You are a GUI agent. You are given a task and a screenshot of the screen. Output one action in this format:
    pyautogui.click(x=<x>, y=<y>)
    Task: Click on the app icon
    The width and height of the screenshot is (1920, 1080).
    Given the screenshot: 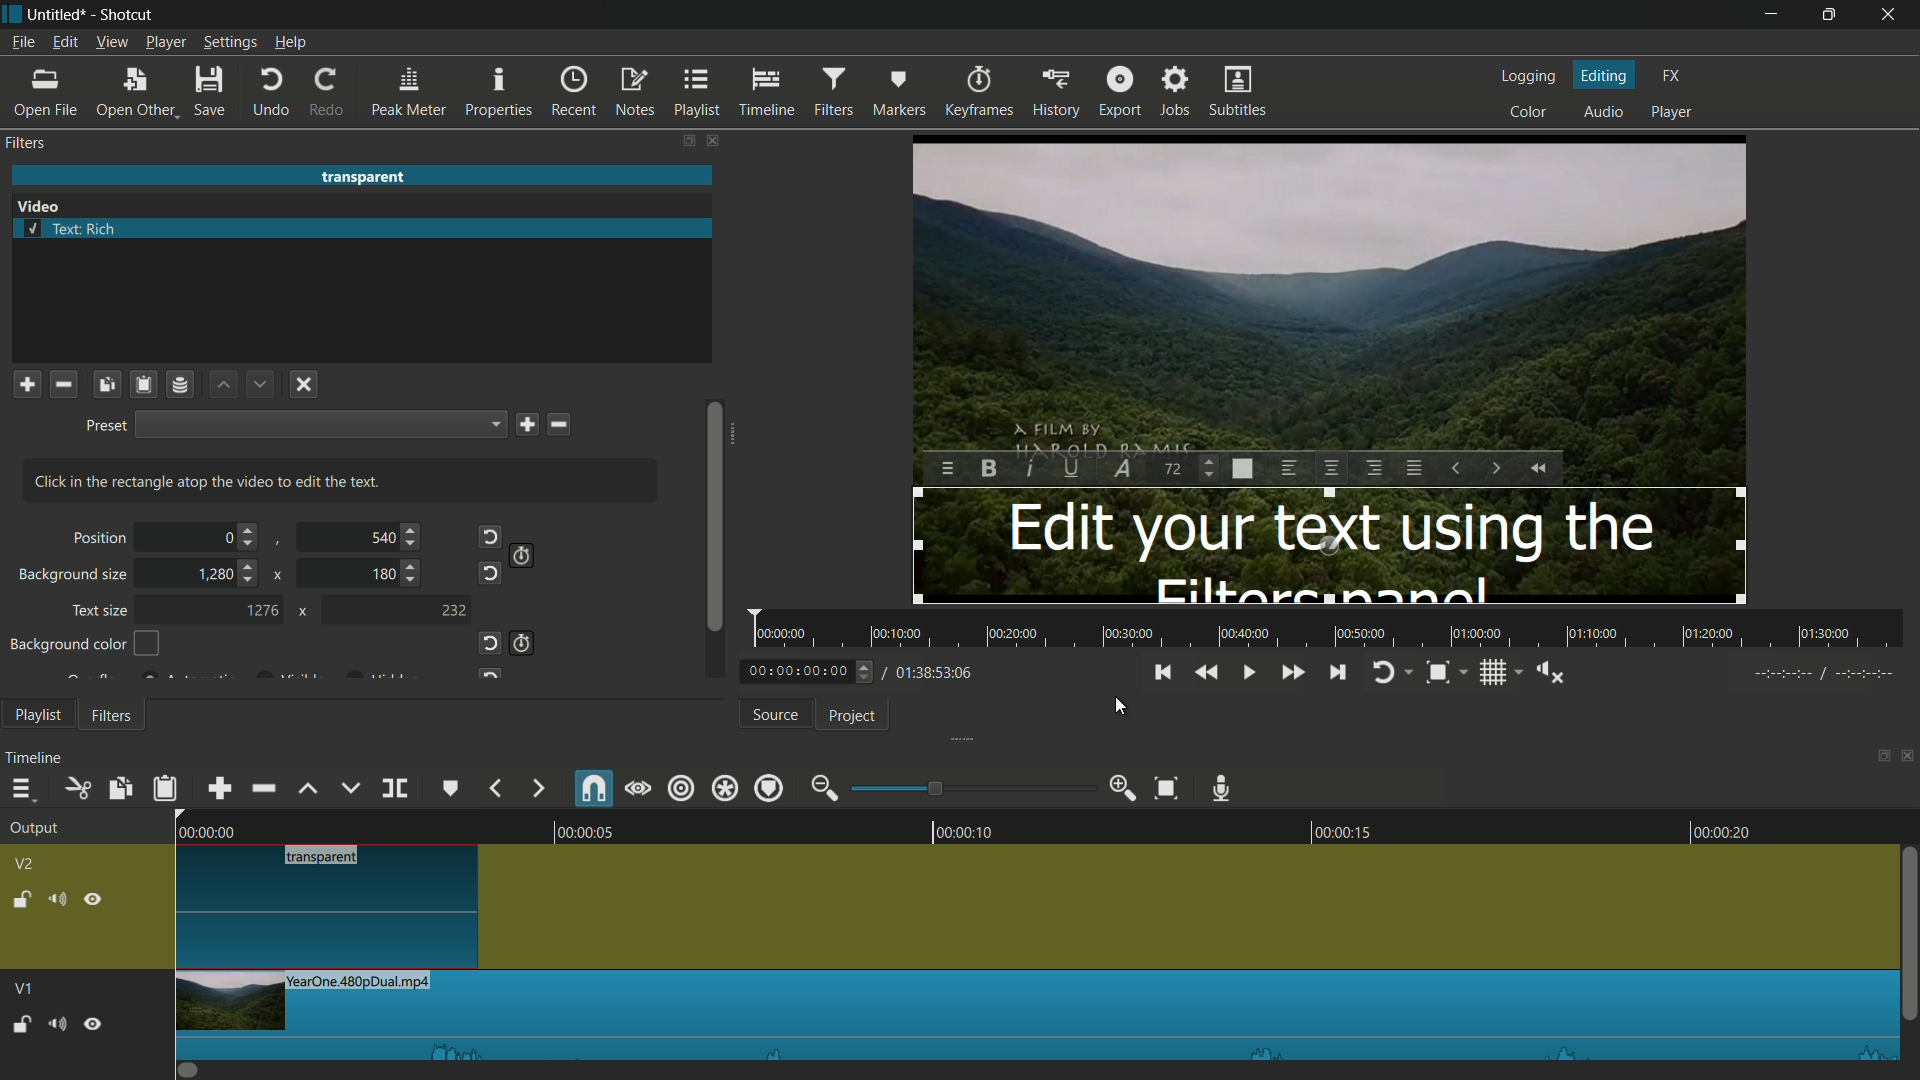 What is the action you would take?
    pyautogui.click(x=12, y=13)
    